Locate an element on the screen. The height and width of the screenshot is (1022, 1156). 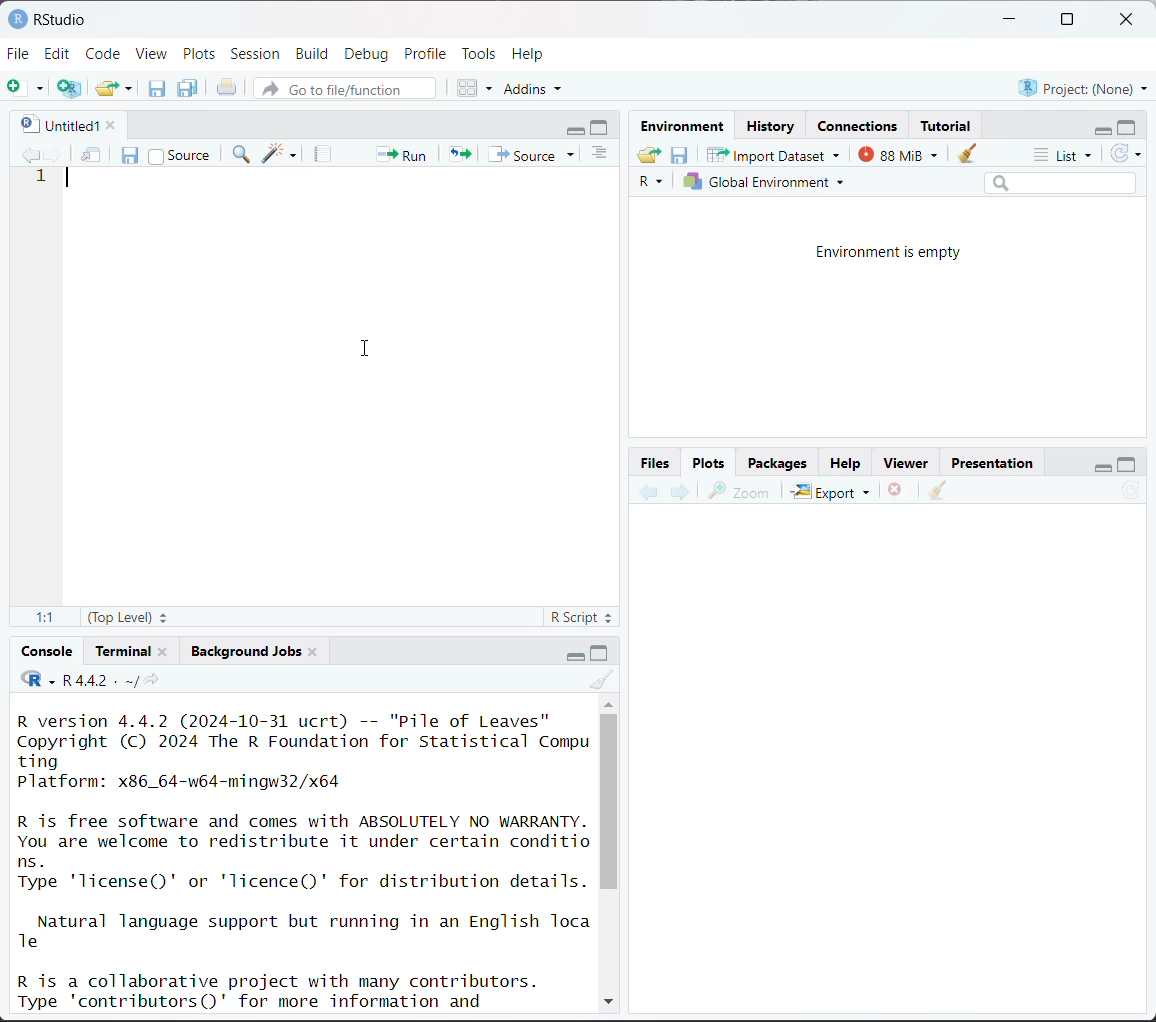
view the current working directory is located at coordinates (151, 680).